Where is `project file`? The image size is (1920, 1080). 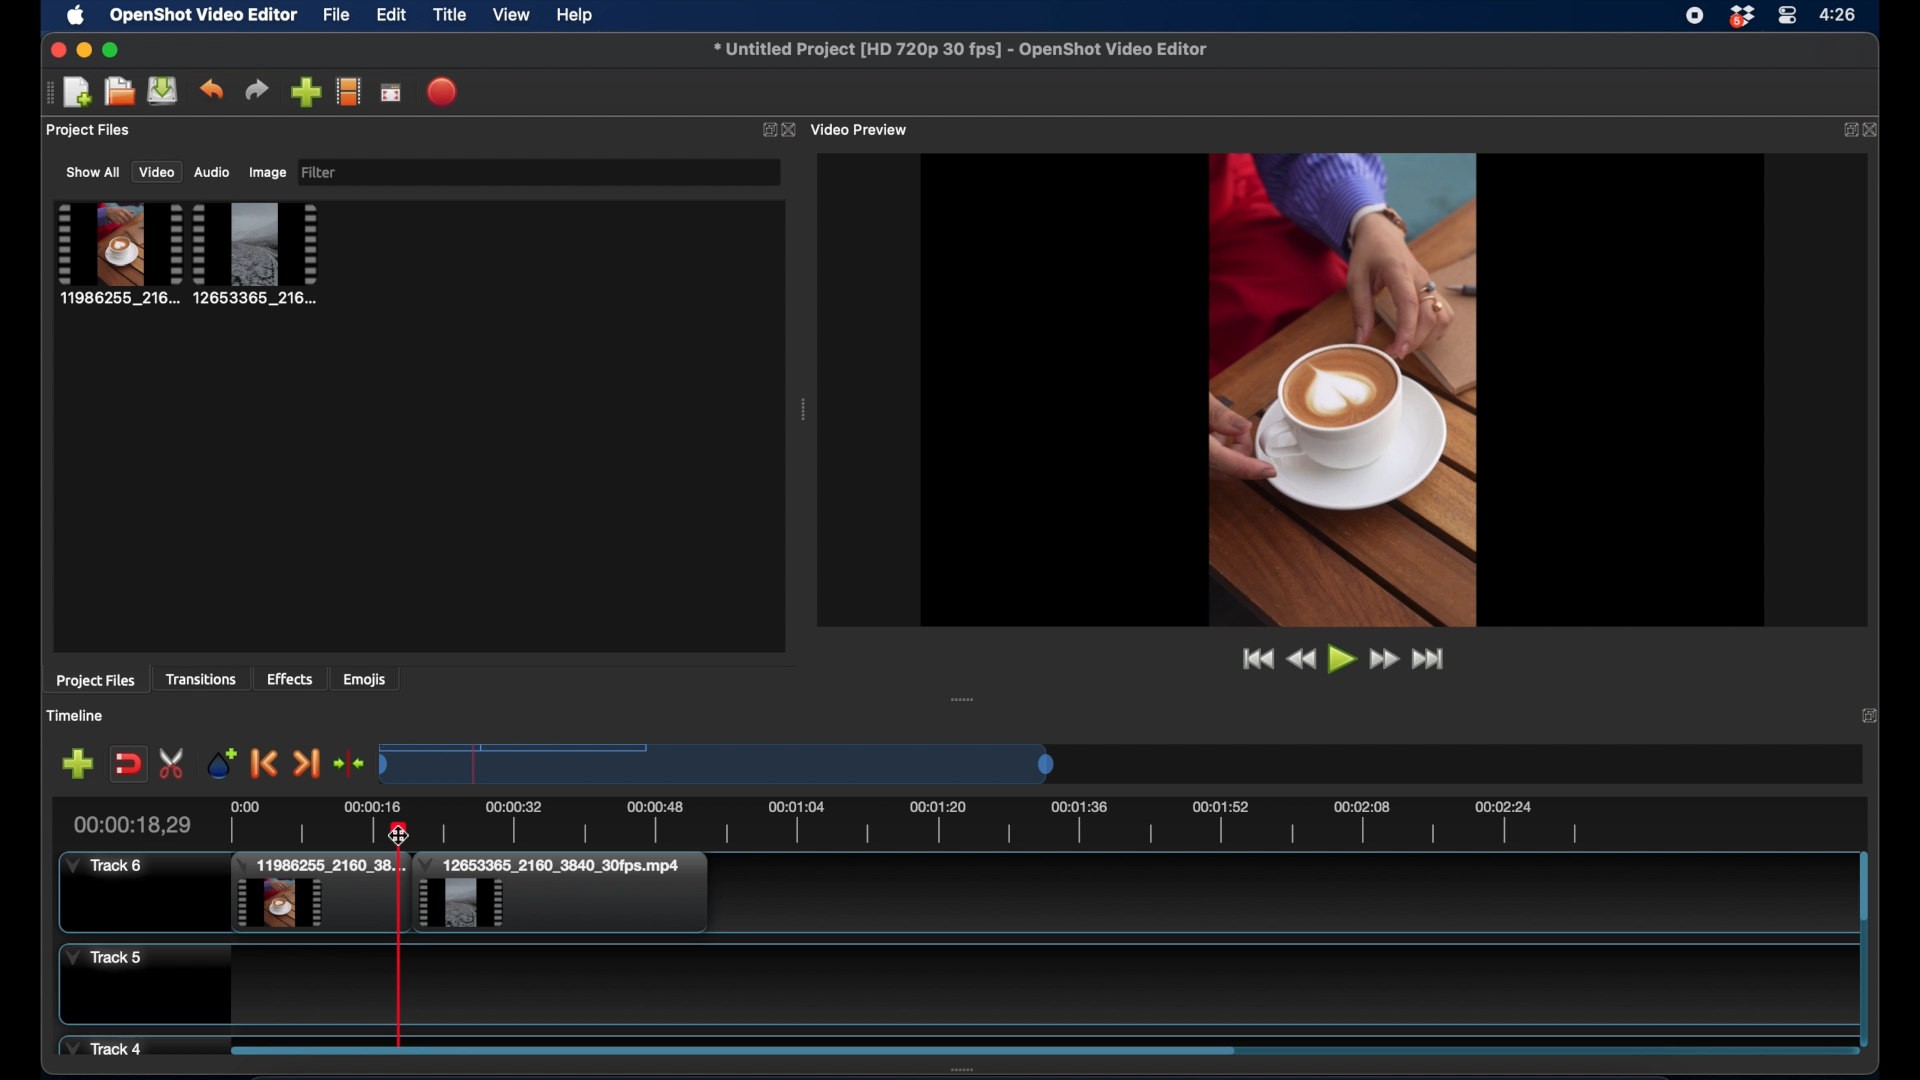 project file is located at coordinates (257, 253).